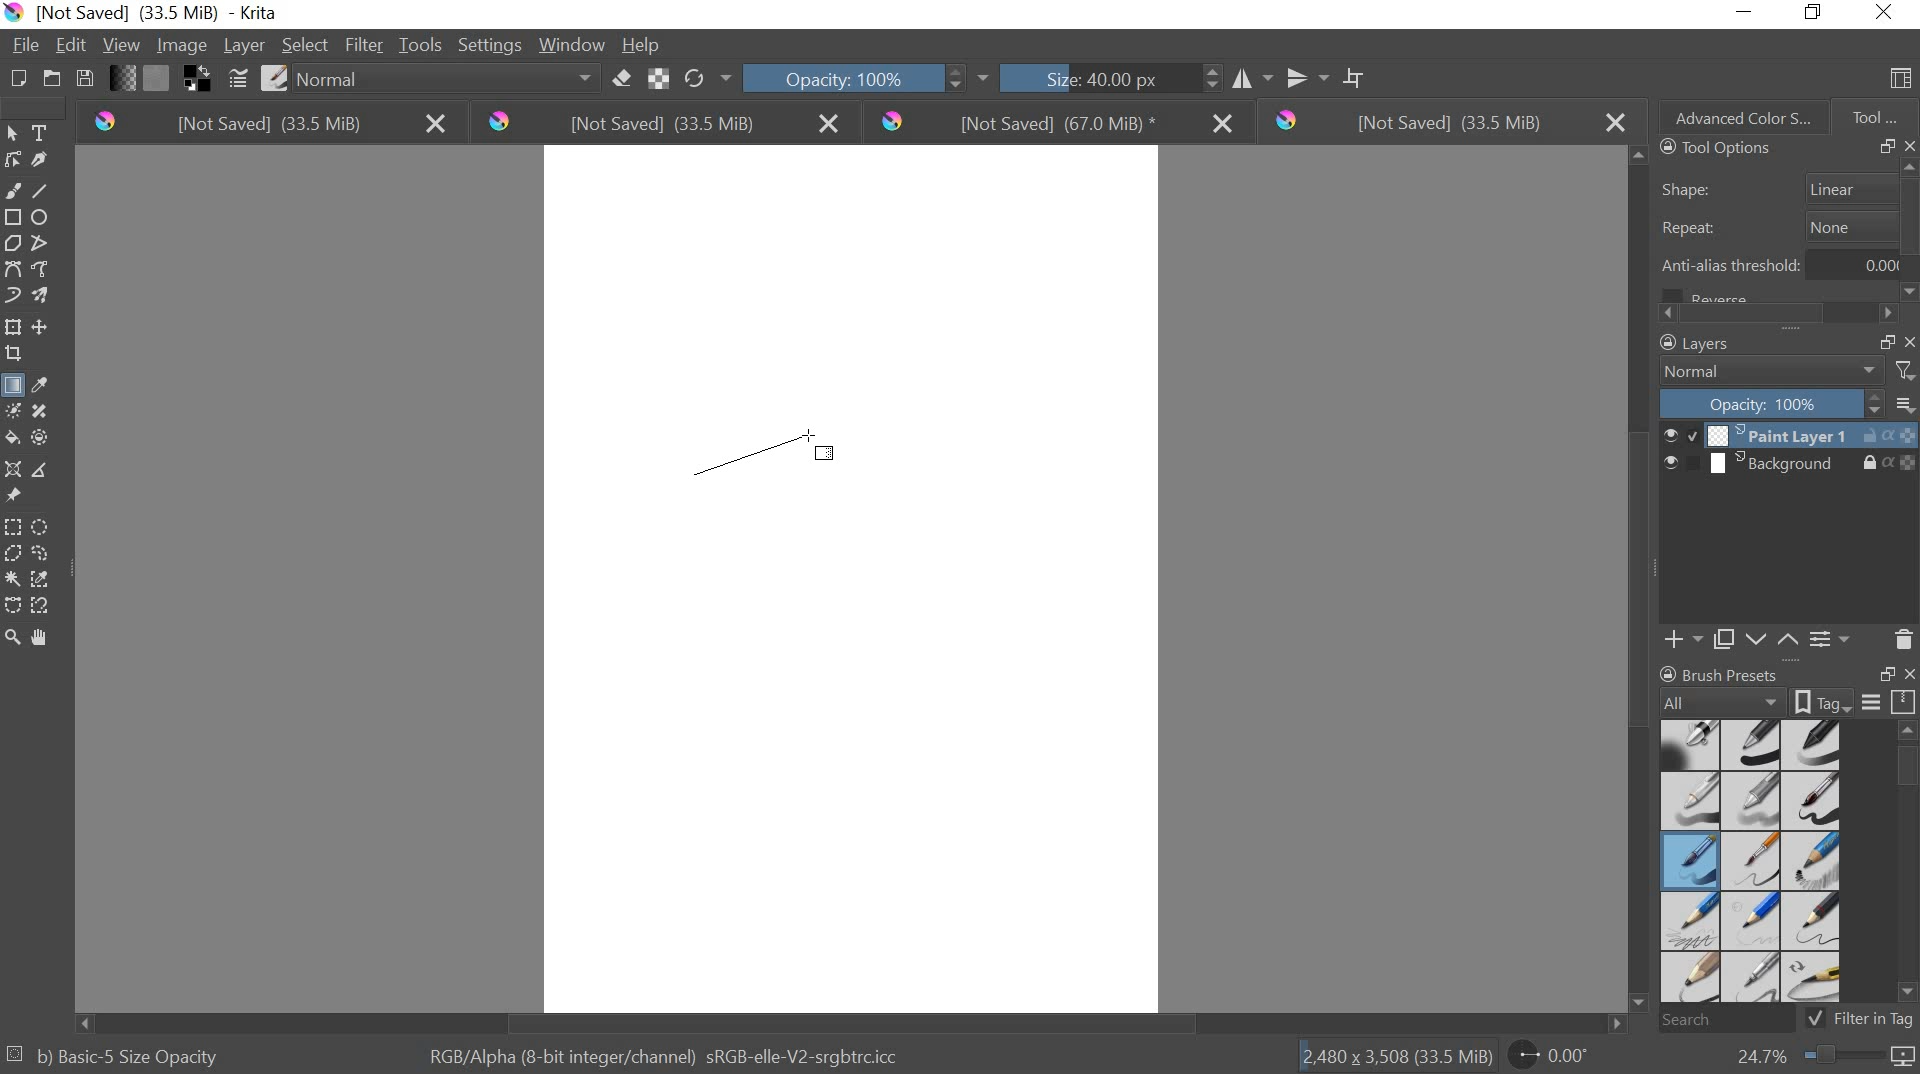 The height and width of the screenshot is (1074, 1920). What do you see at coordinates (1746, 9) in the screenshot?
I see `MINIMIZE` at bounding box center [1746, 9].